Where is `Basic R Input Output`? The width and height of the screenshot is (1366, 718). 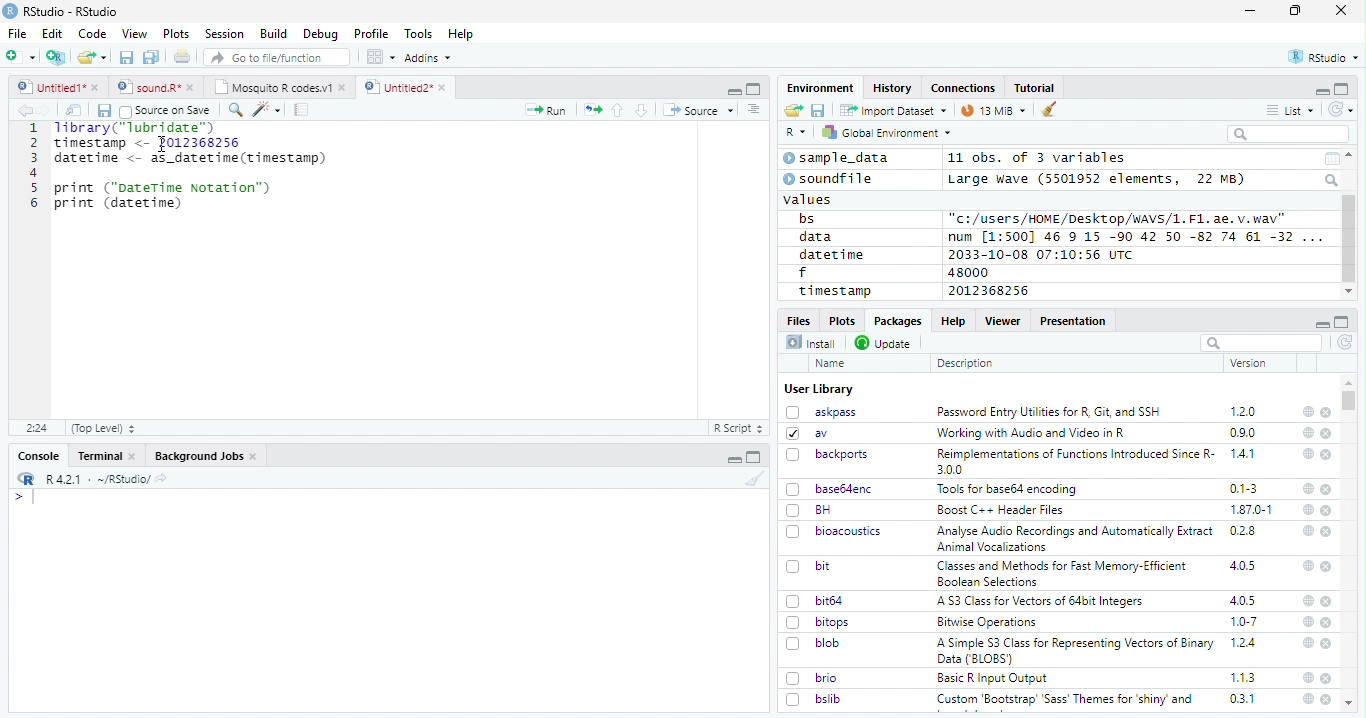 Basic R Input Output is located at coordinates (995, 678).